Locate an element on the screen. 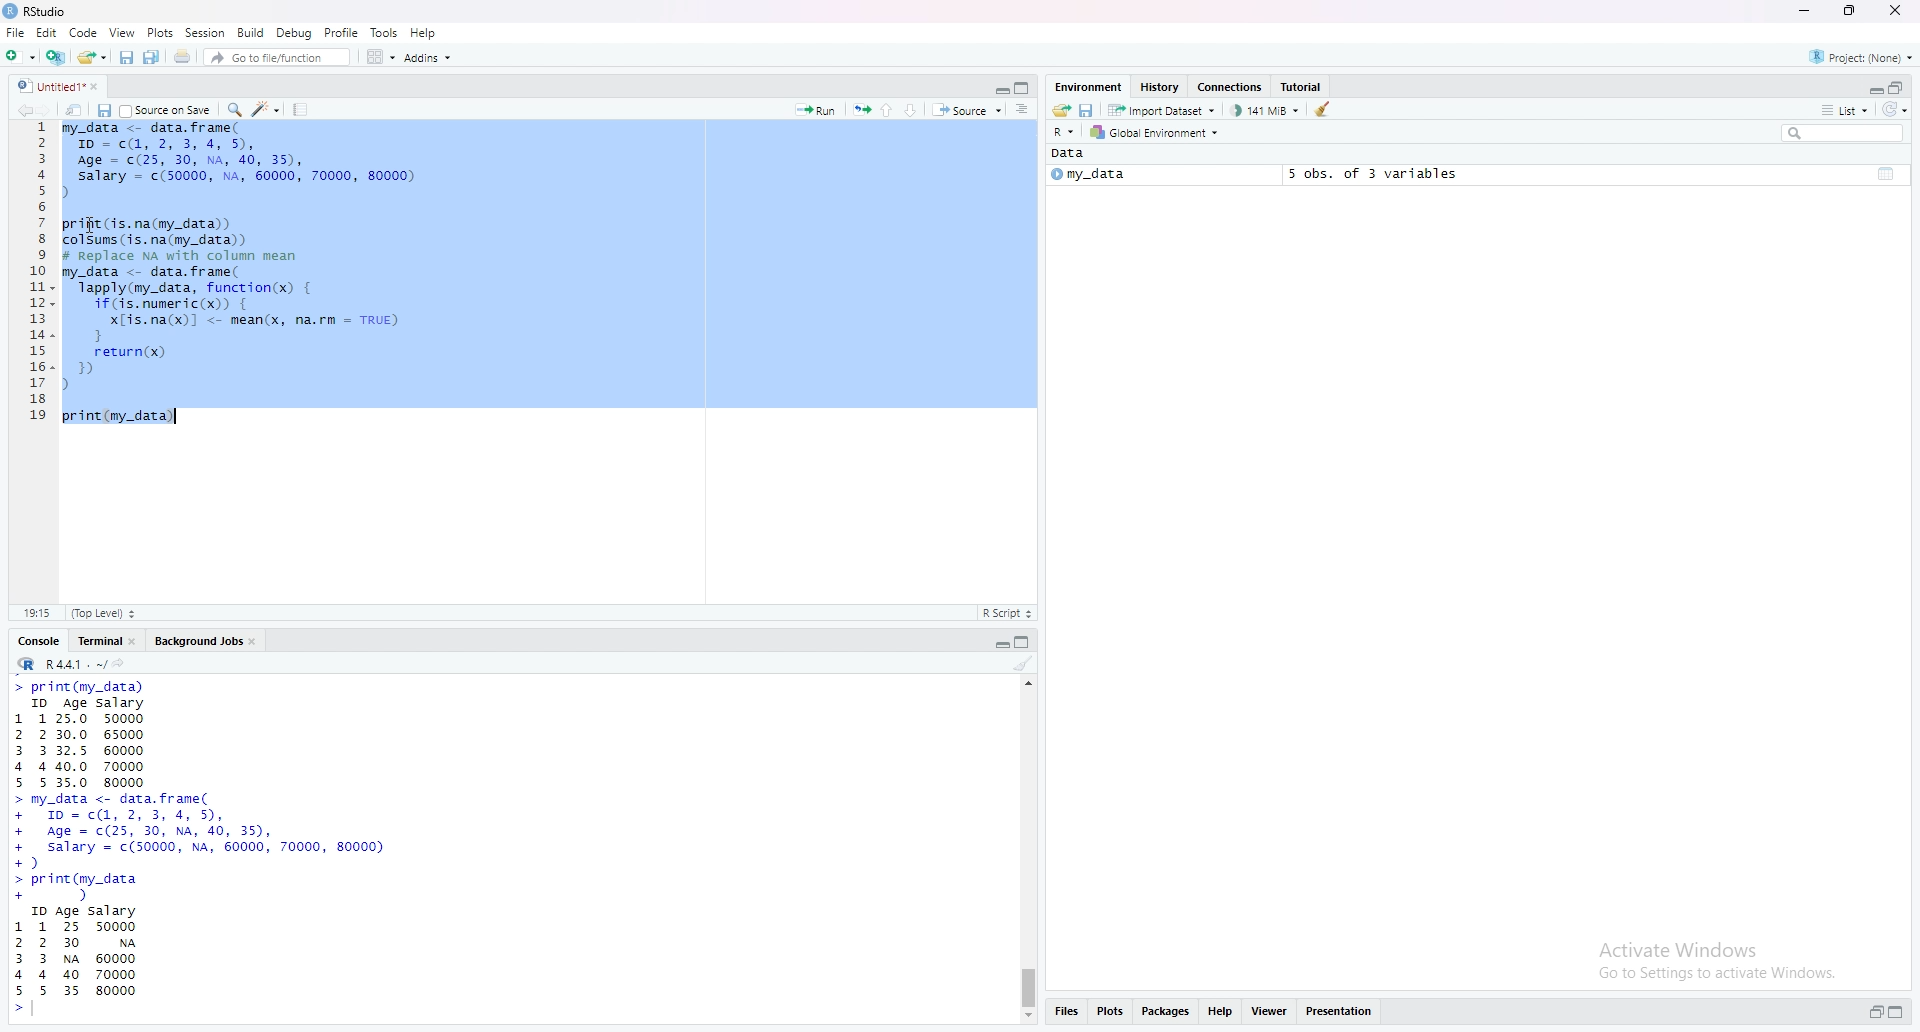 The width and height of the screenshot is (1920, 1032). File is located at coordinates (17, 32).